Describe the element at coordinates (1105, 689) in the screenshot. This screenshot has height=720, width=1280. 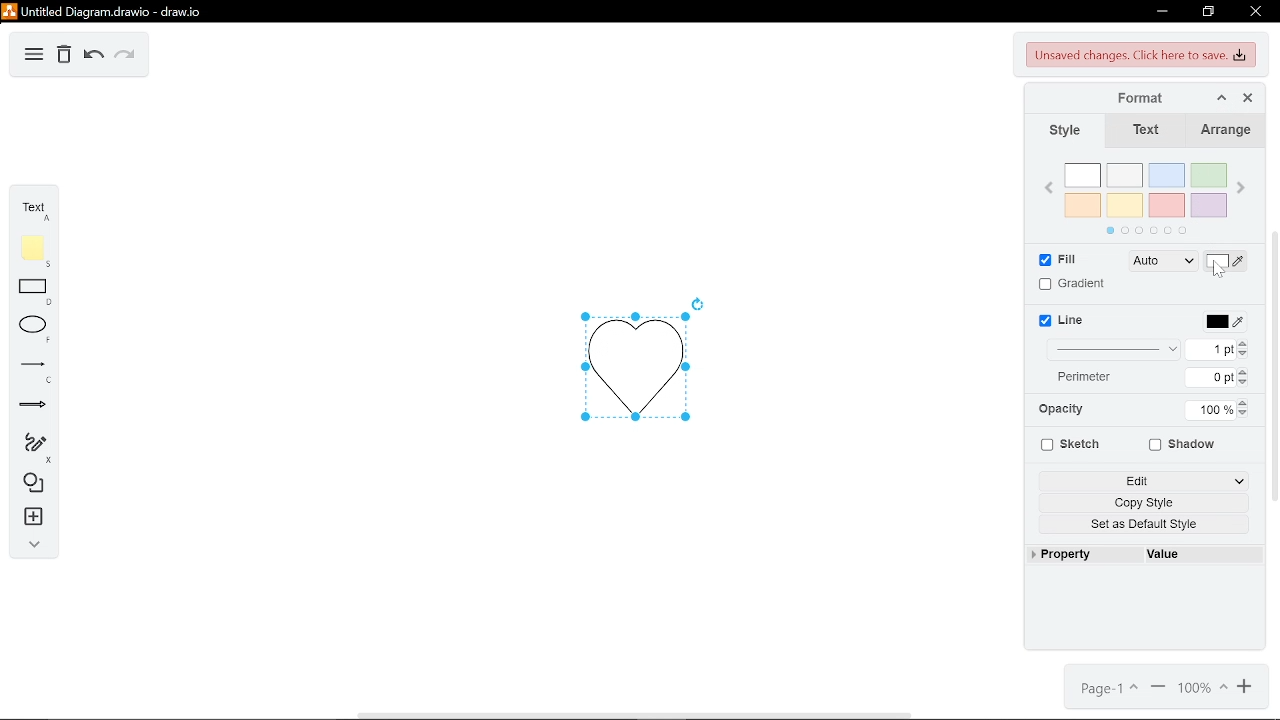
I see `page1` at that location.